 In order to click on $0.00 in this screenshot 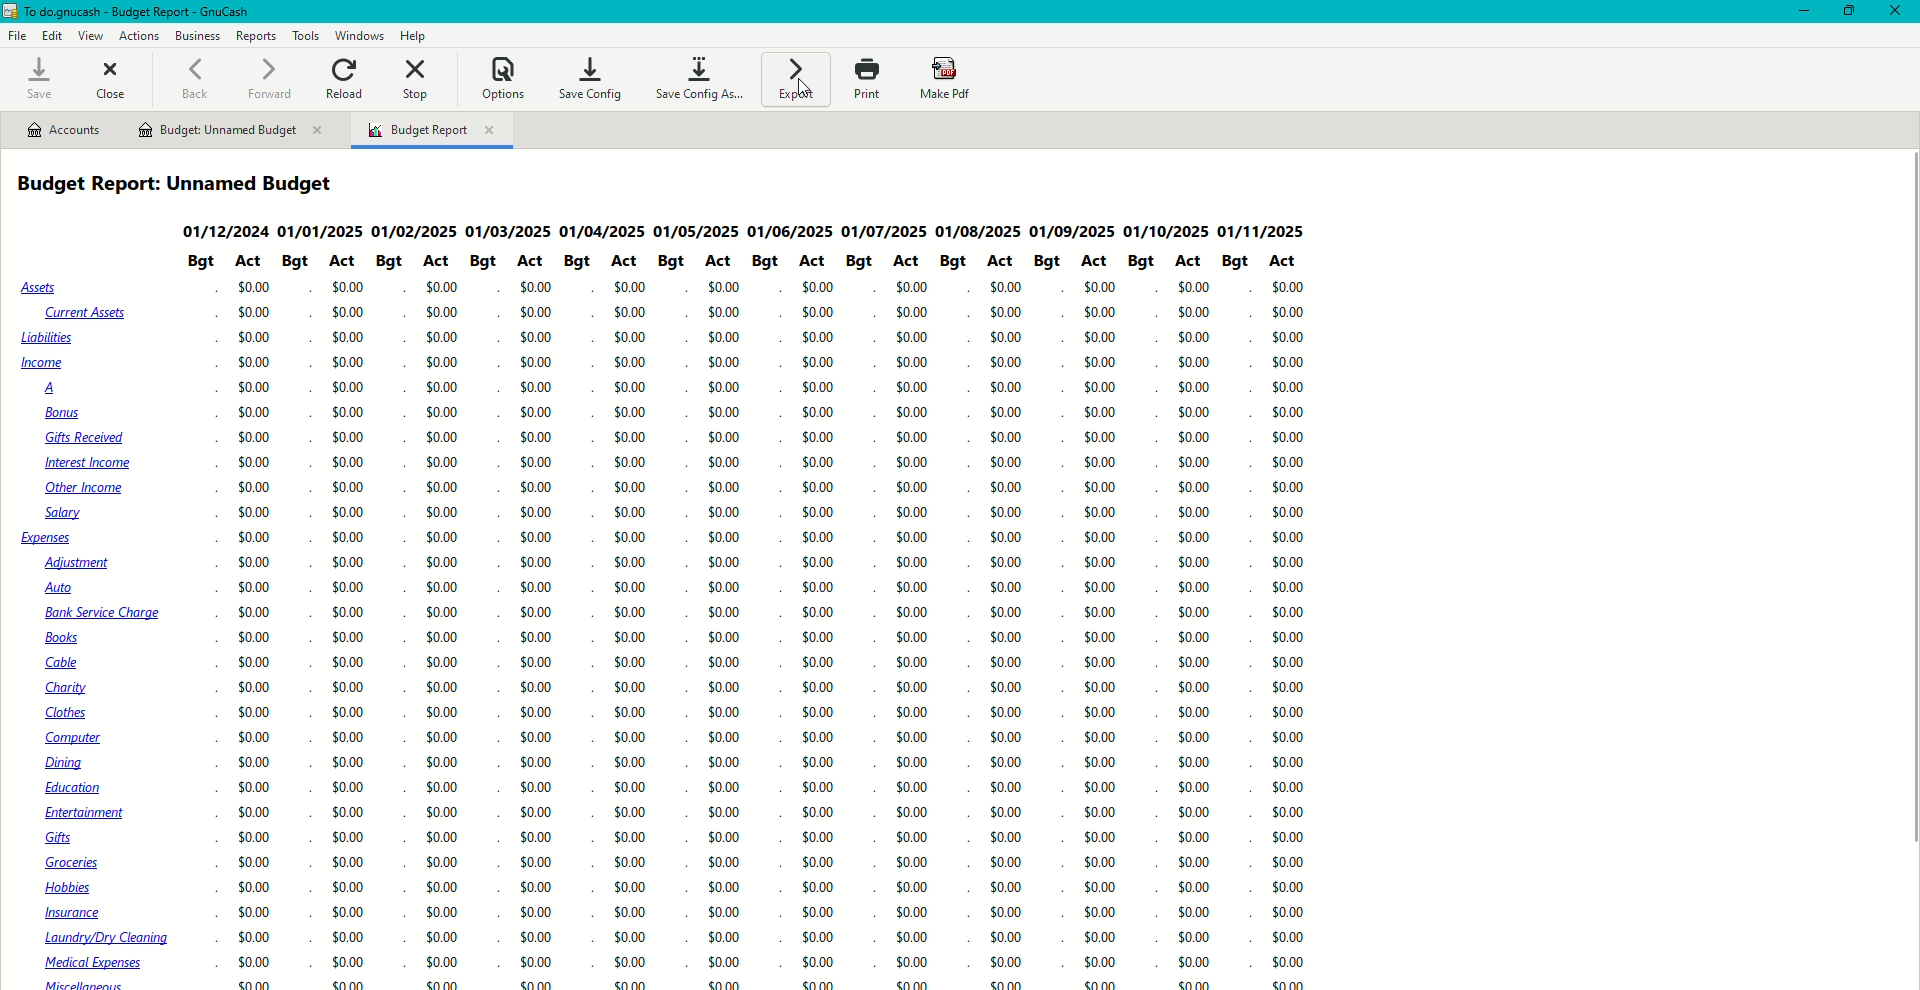, I will do `click(443, 813)`.